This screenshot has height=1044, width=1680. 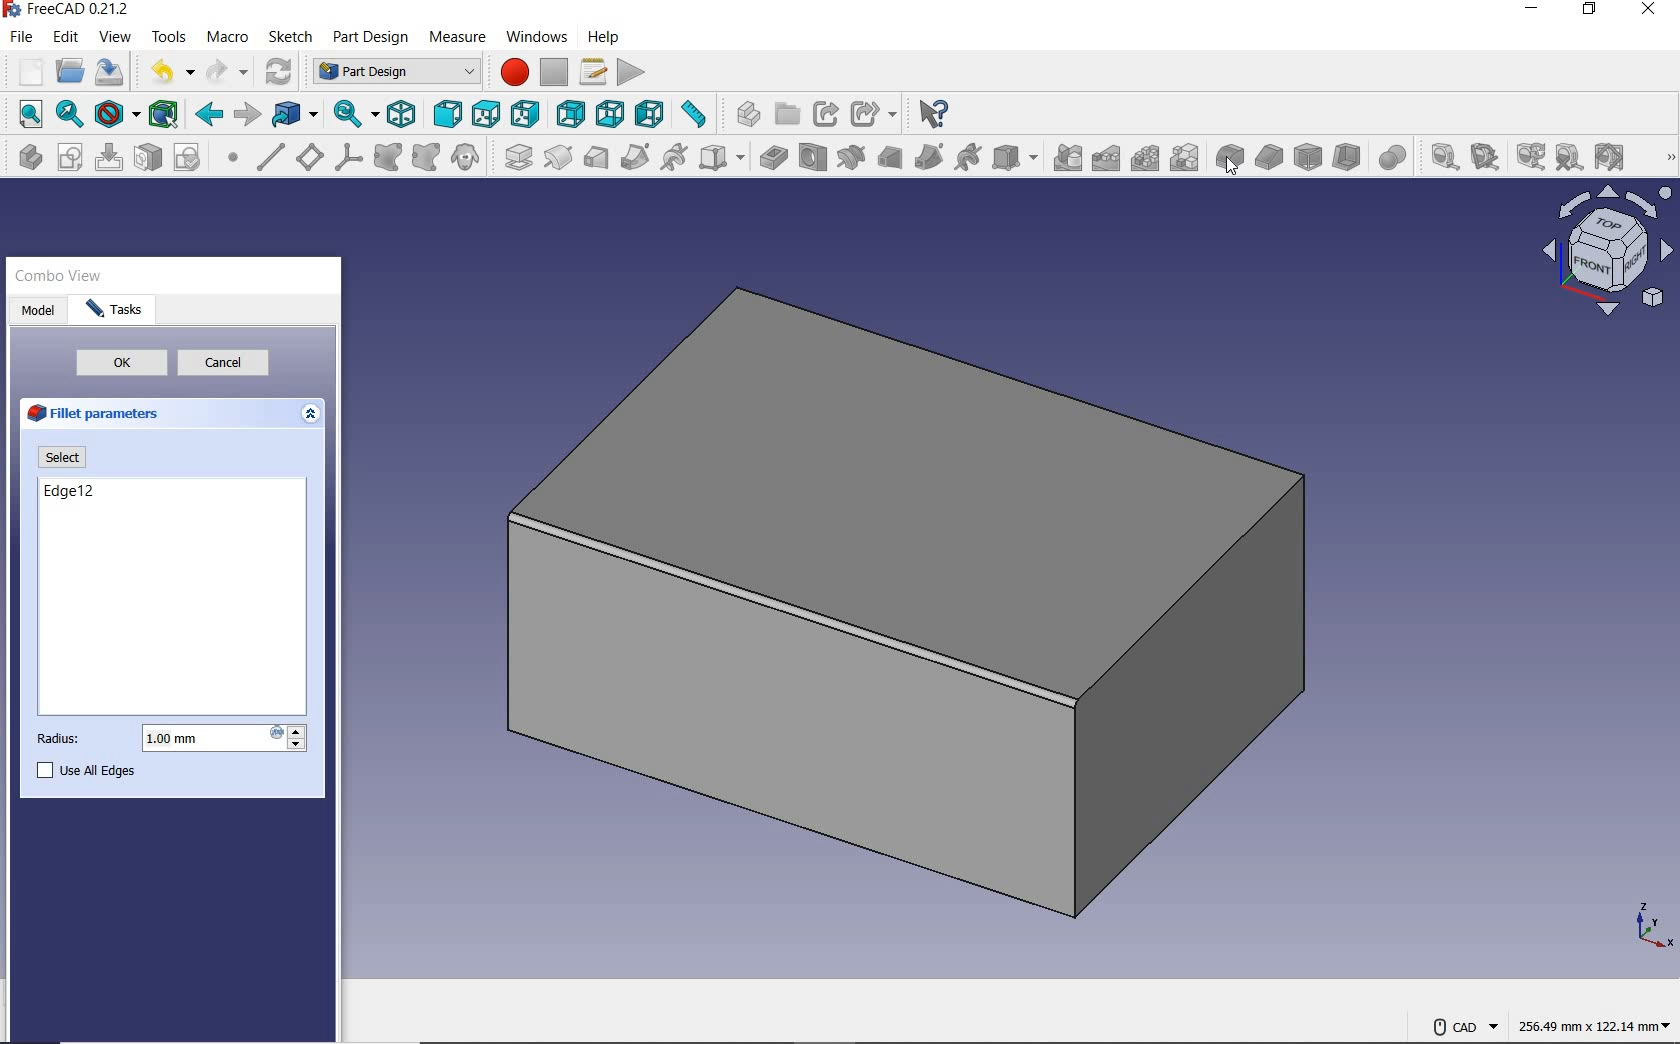 What do you see at coordinates (147, 158) in the screenshot?
I see `map sketch to face` at bounding box center [147, 158].